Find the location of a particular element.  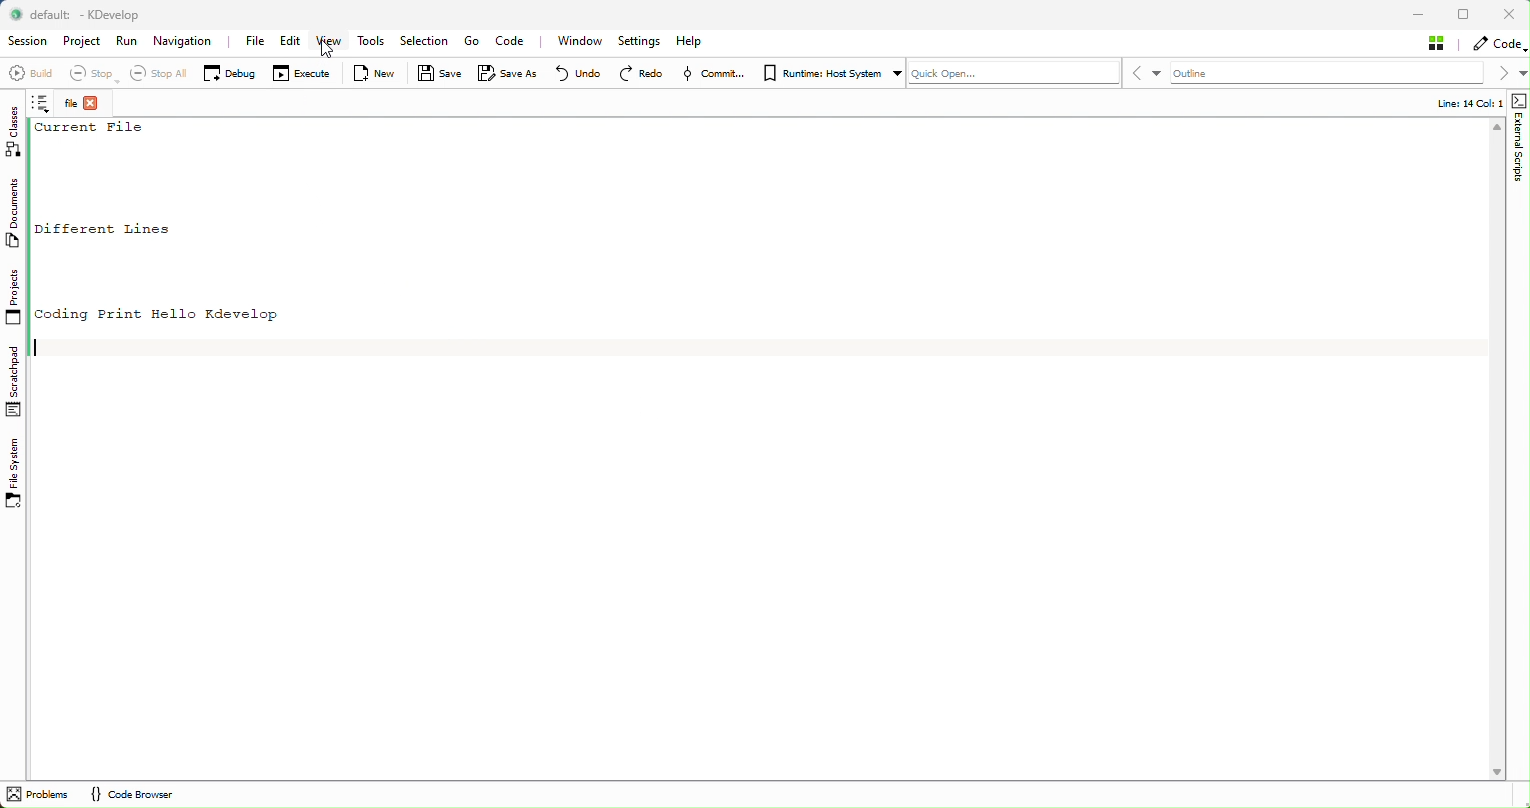

note is located at coordinates (45, 106).